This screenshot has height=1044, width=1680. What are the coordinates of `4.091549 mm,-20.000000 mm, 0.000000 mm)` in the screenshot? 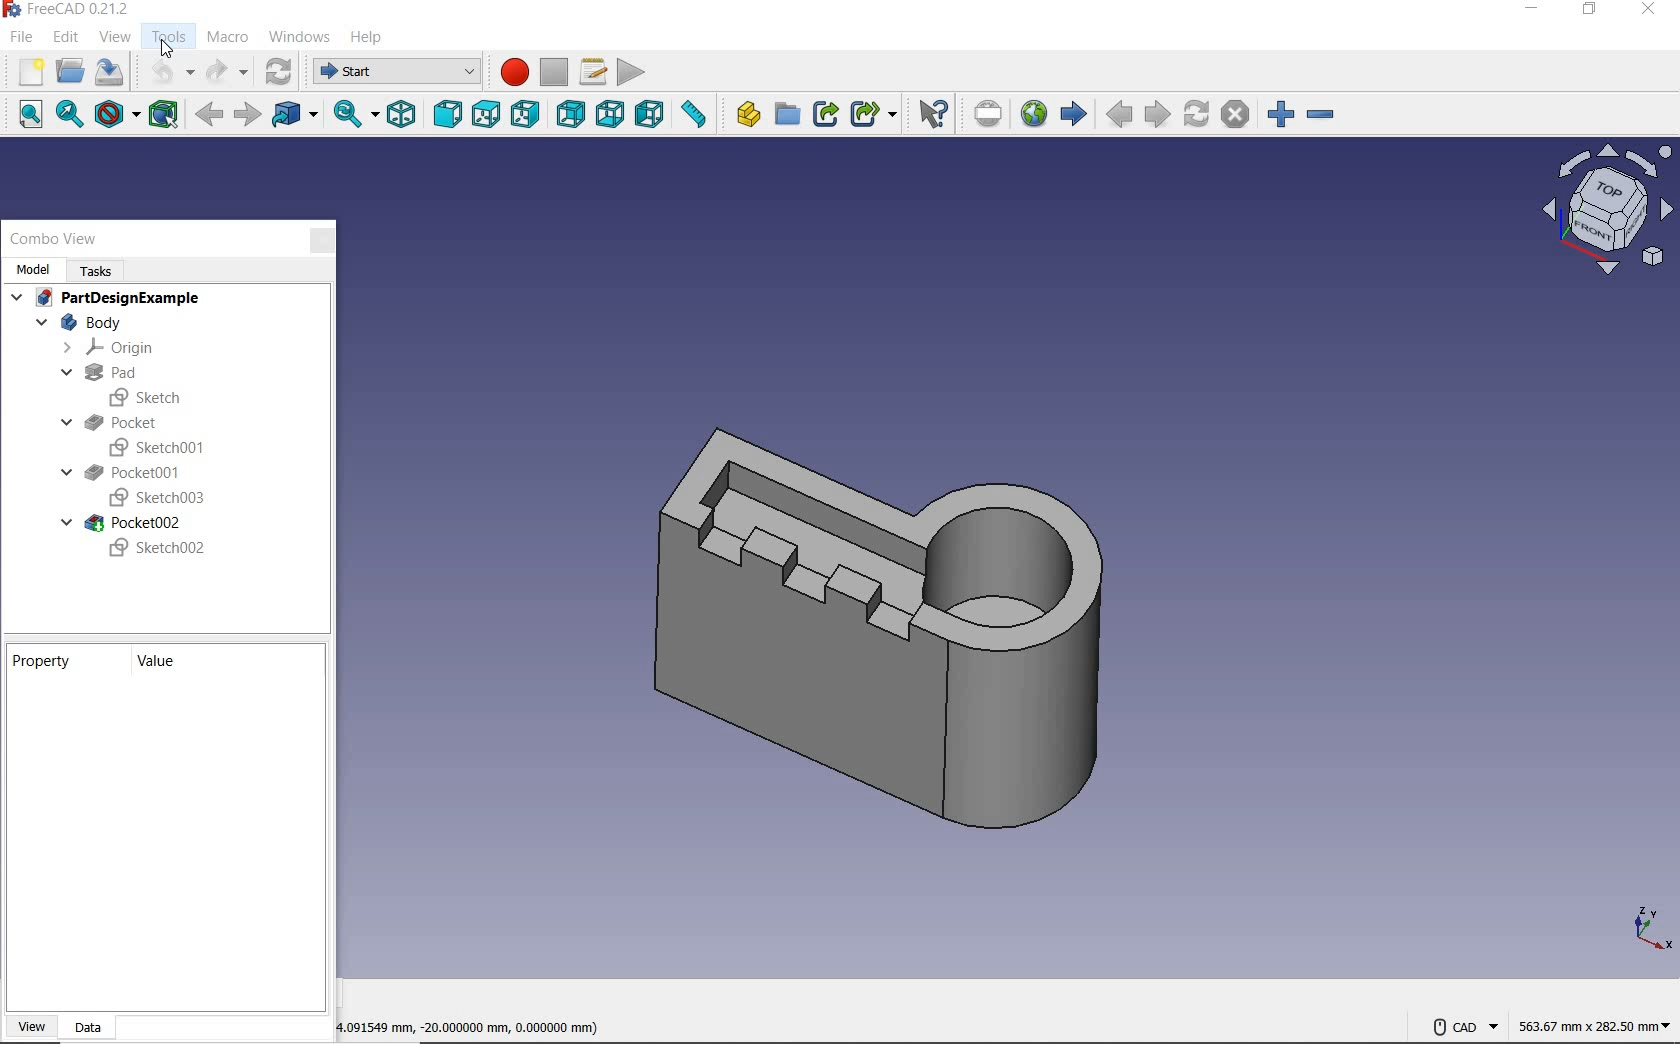 It's located at (454, 1027).